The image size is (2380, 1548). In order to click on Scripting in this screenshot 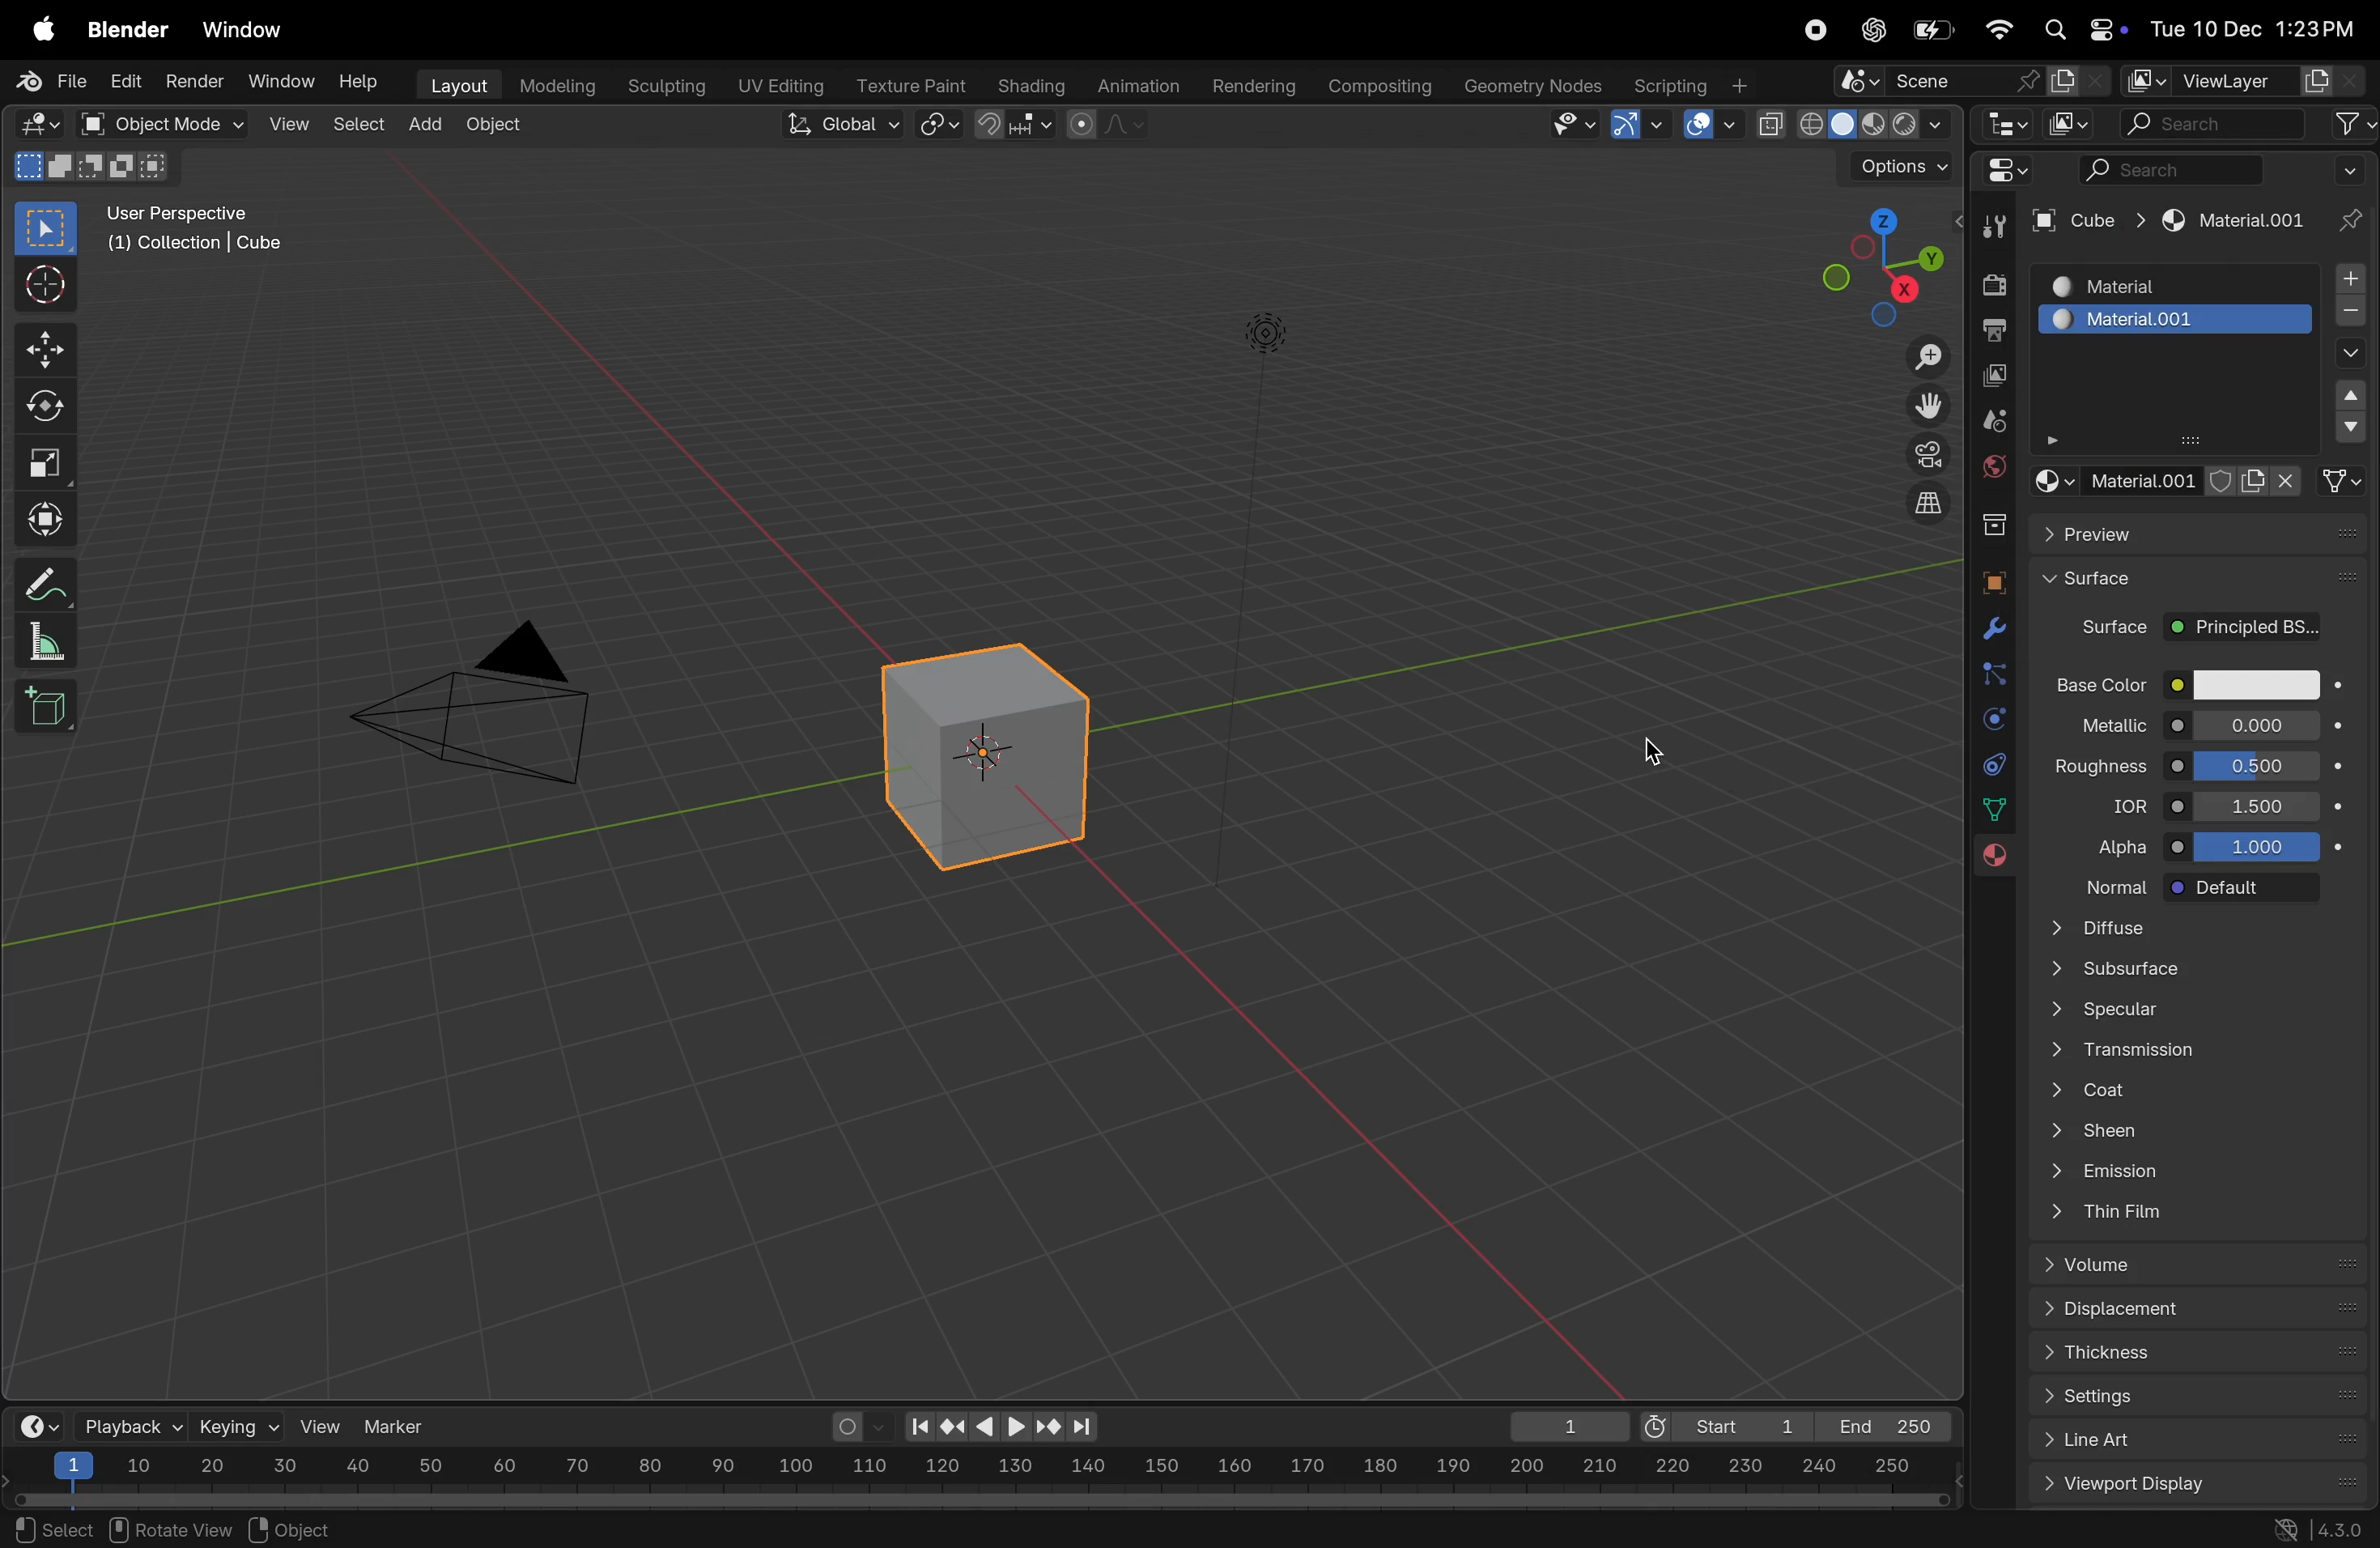, I will do `click(1689, 79)`.